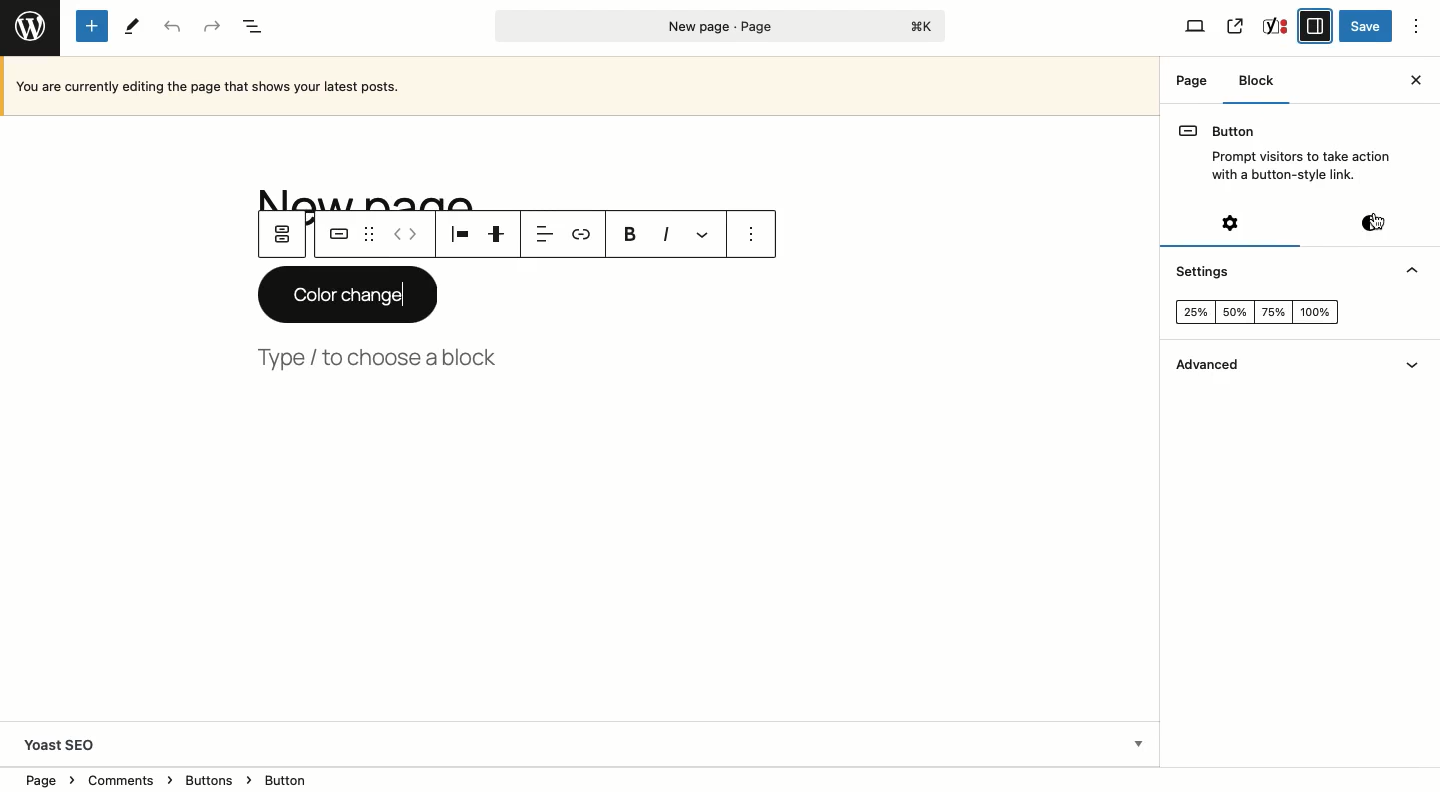  What do you see at coordinates (346, 295) in the screenshot?
I see `Color change button` at bounding box center [346, 295].